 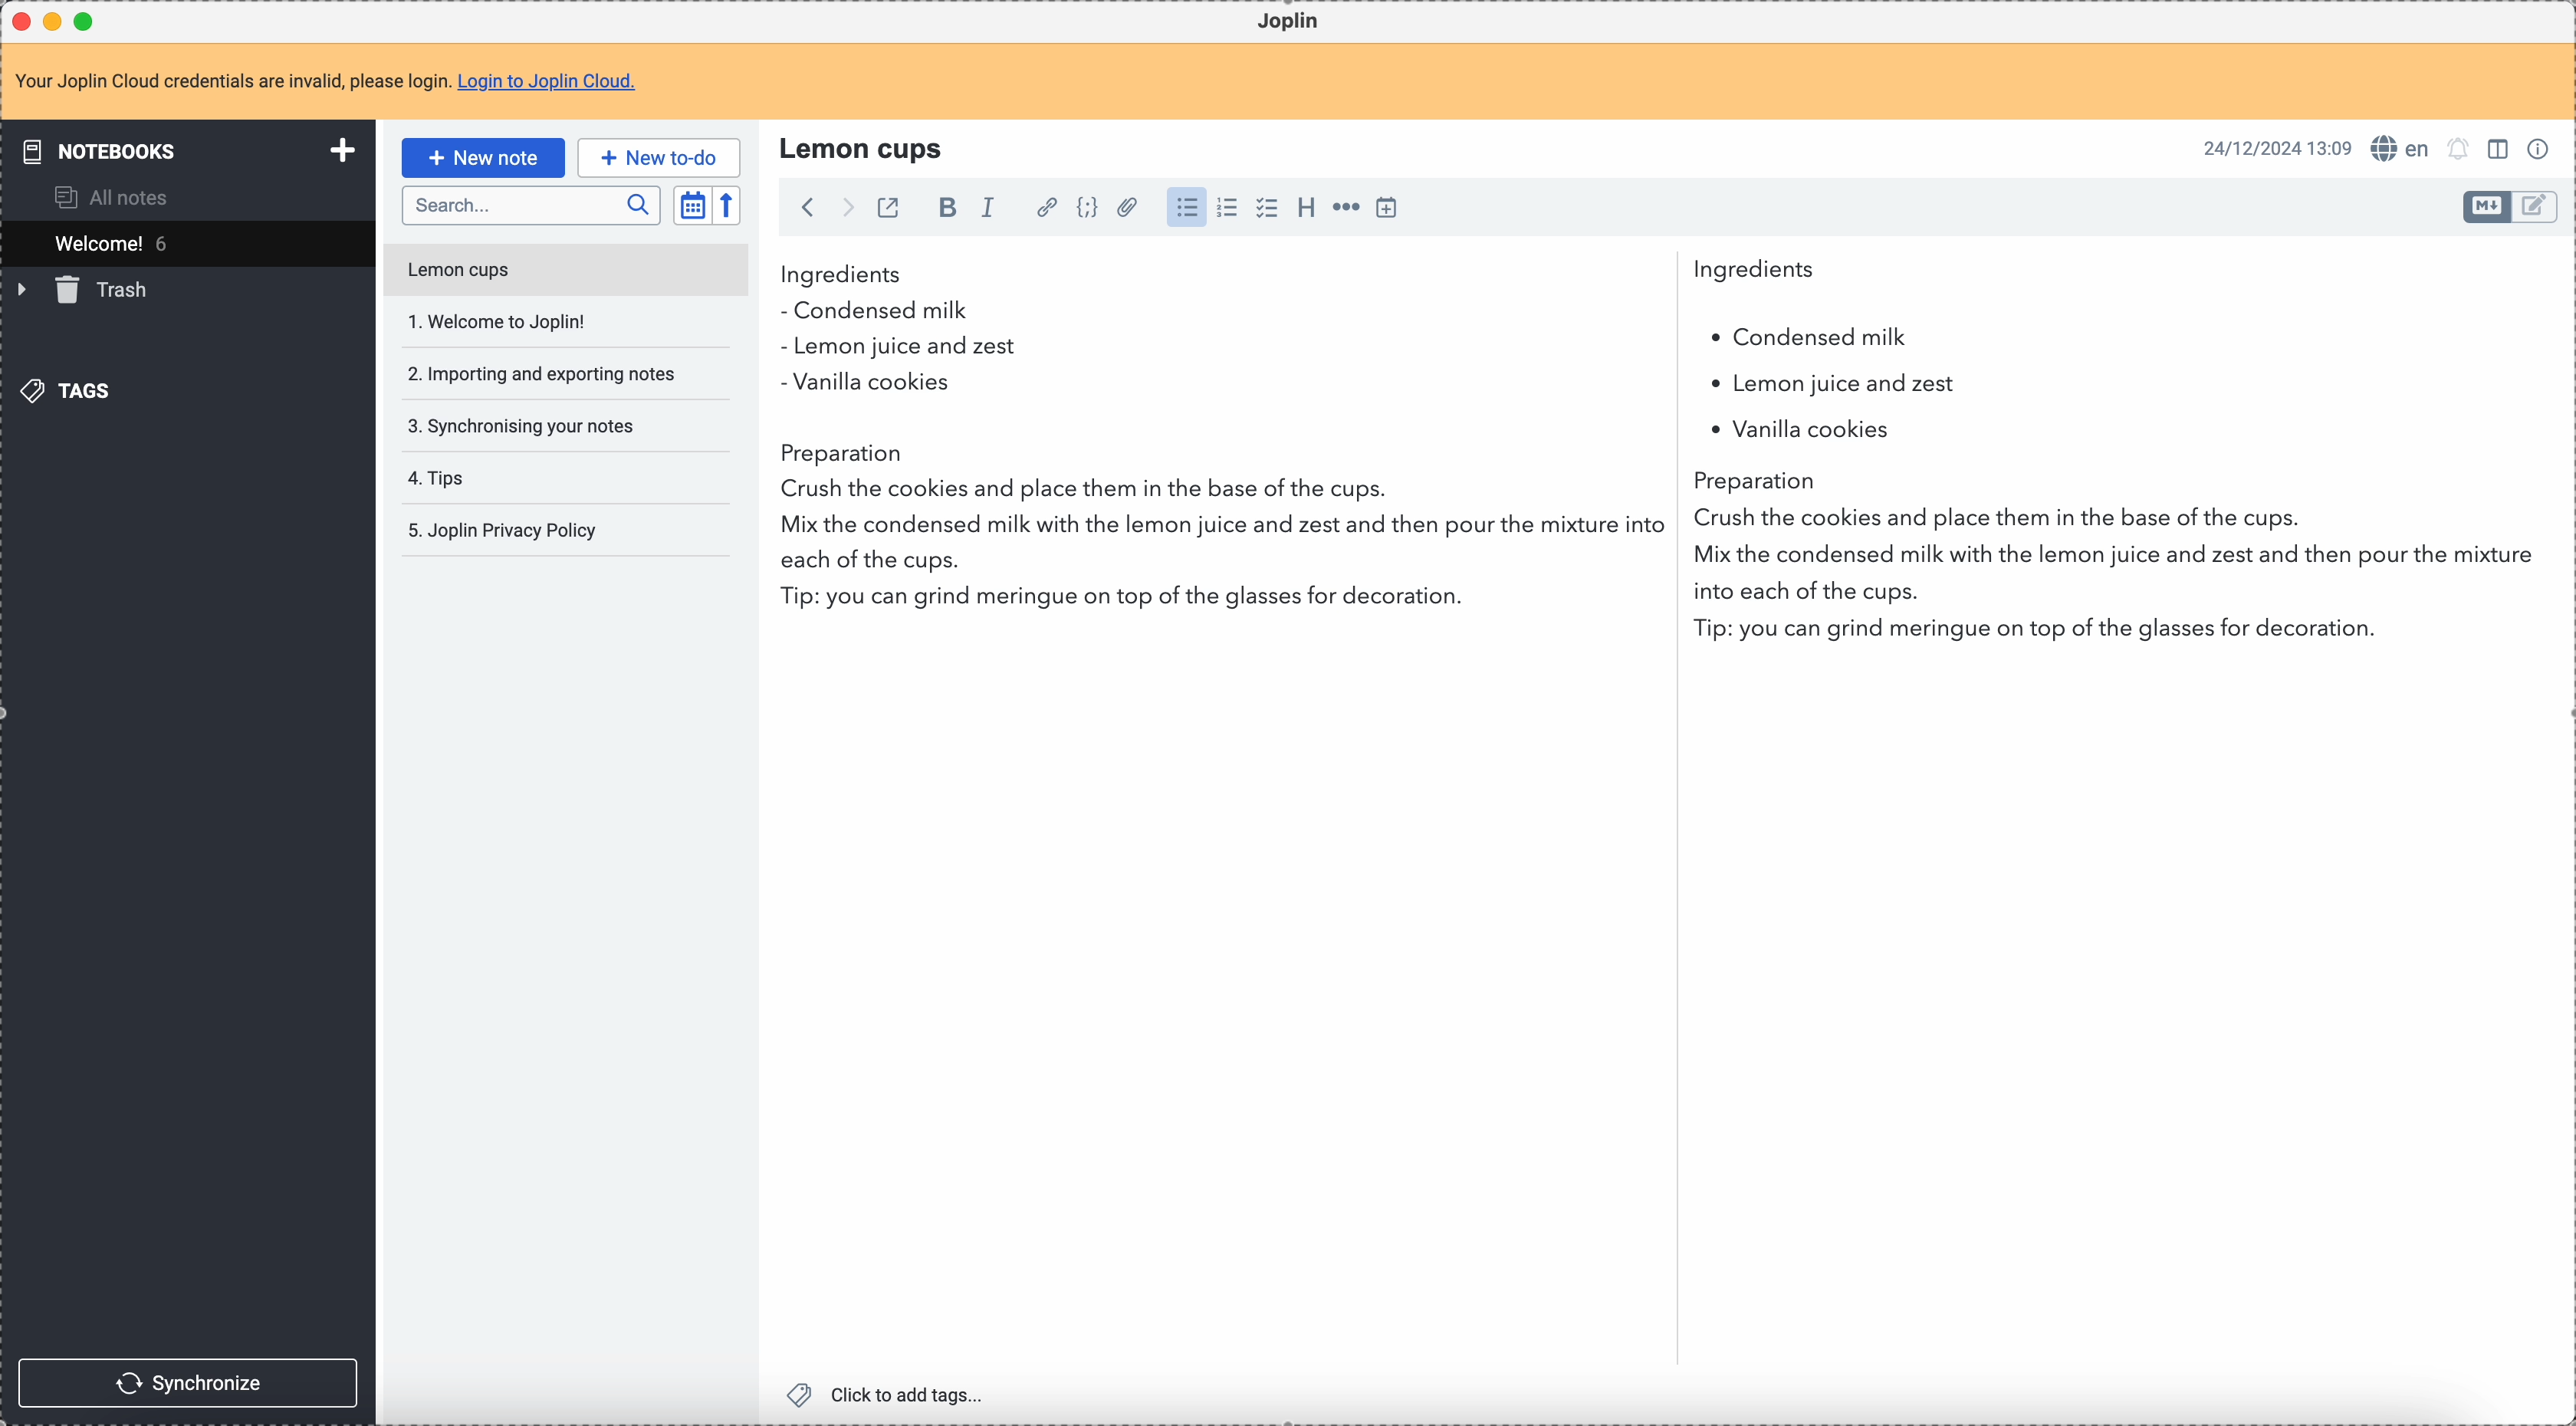 I want to click on close, so click(x=24, y=22).